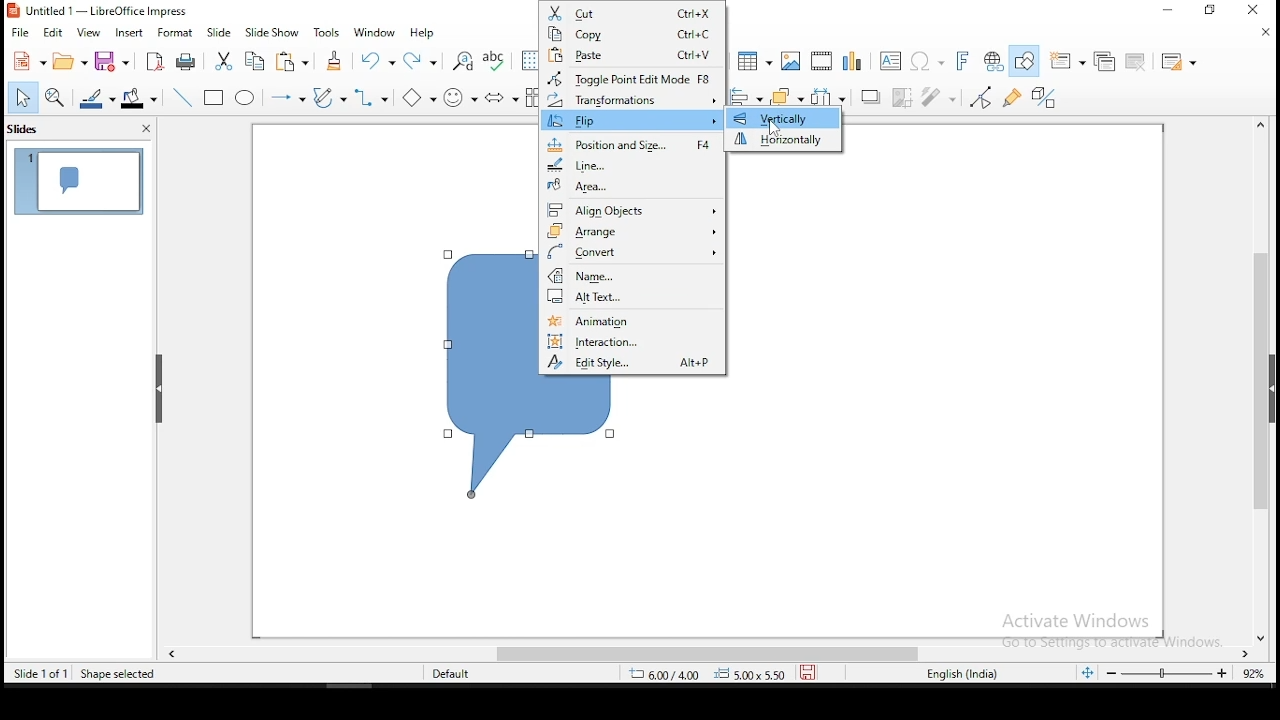 The height and width of the screenshot is (720, 1280). What do you see at coordinates (27, 60) in the screenshot?
I see `new` at bounding box center [27, 60].